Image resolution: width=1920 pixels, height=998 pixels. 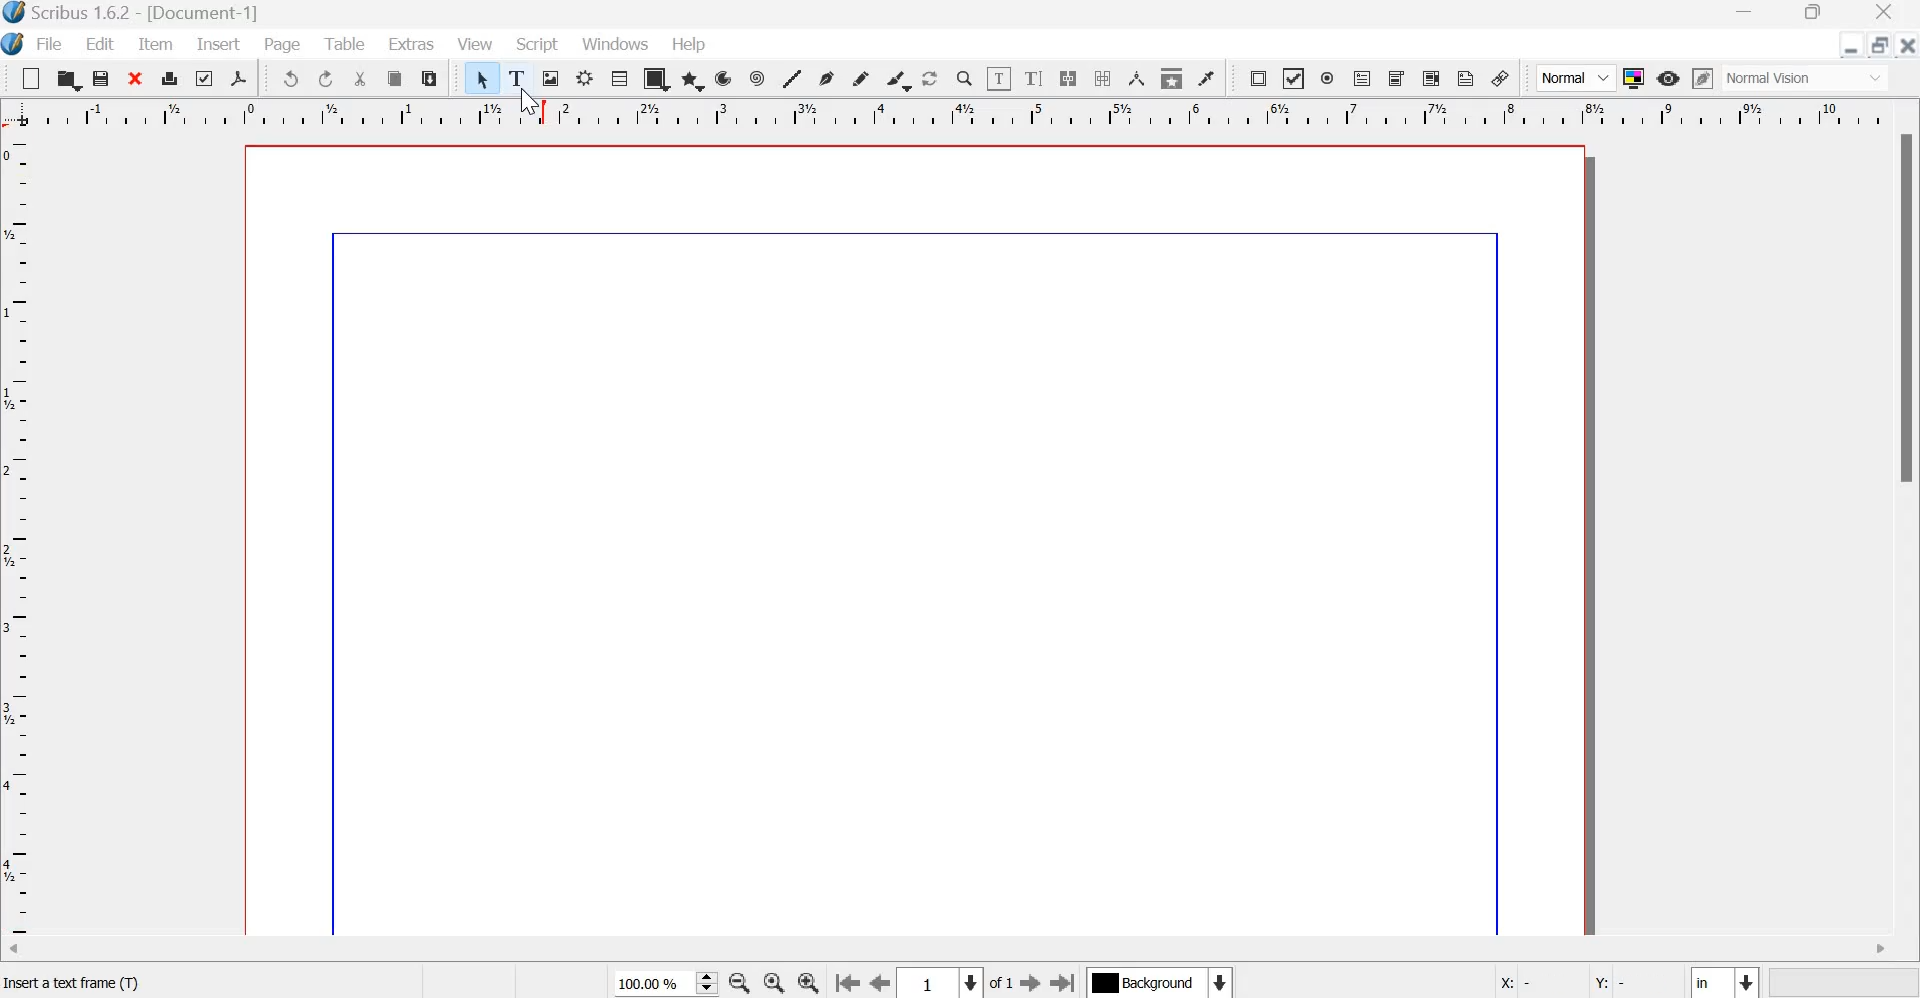 I want to click on select the current unit, so click(x=1724, y=980).